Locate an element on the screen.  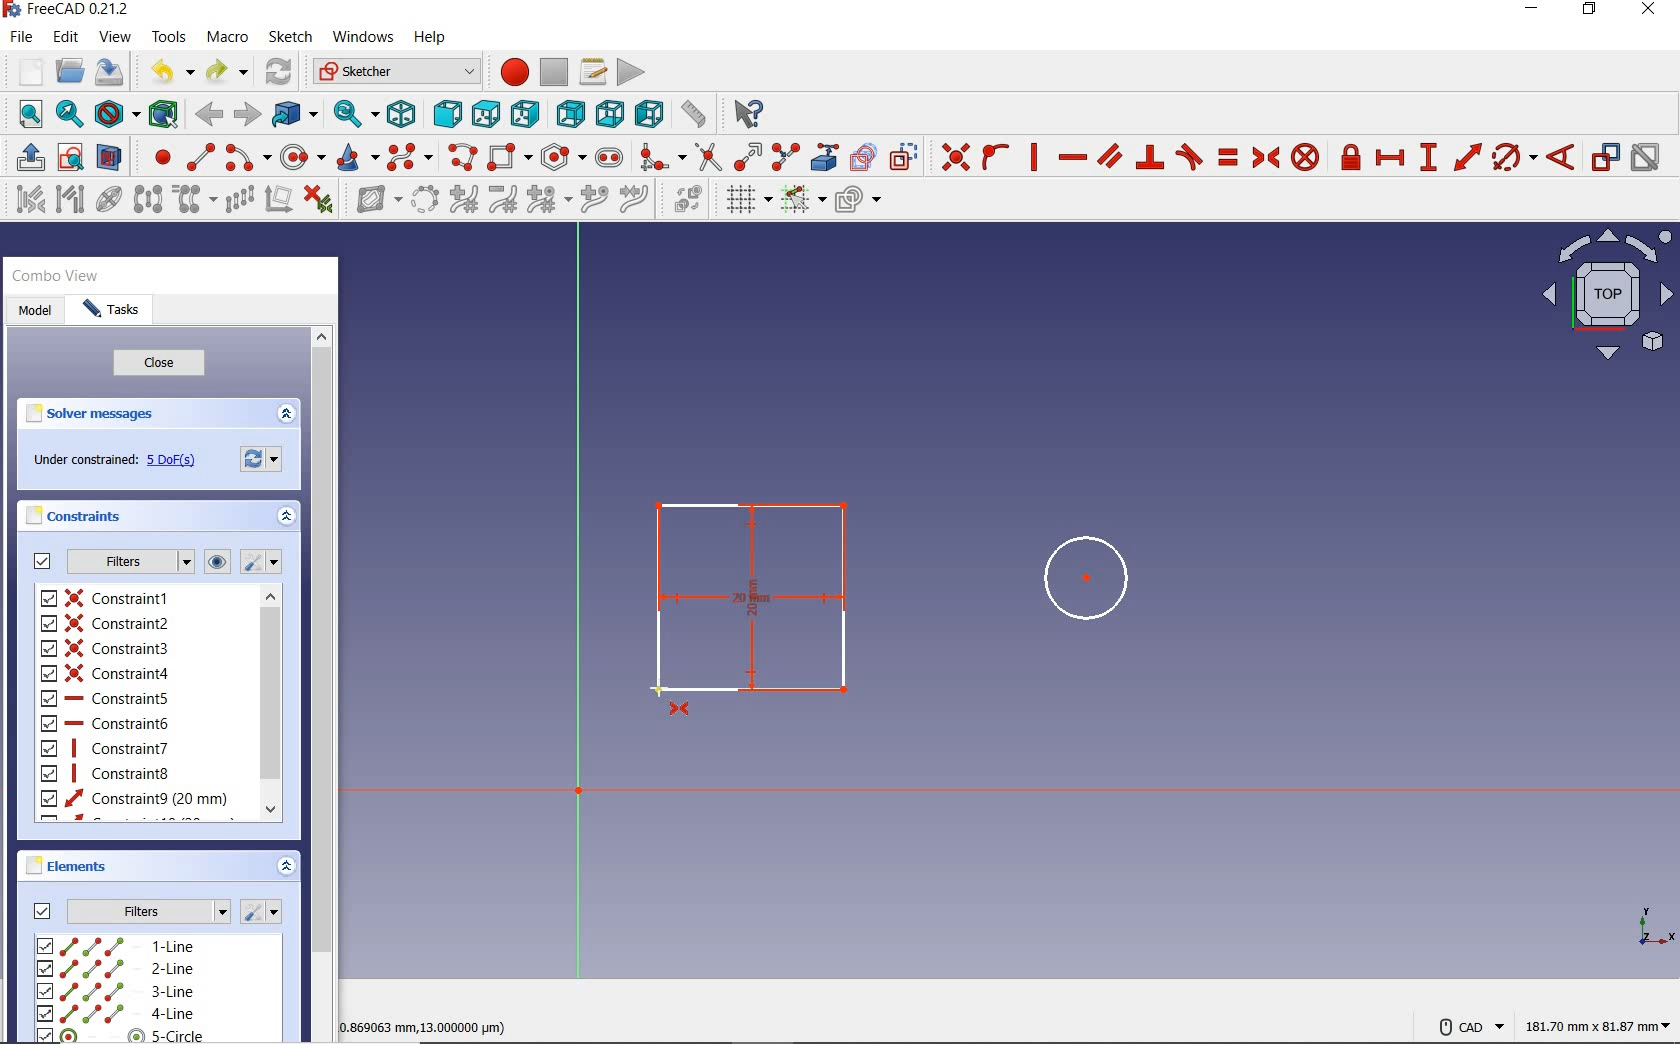
Filters checkbox is located at coordinates (43, 561).